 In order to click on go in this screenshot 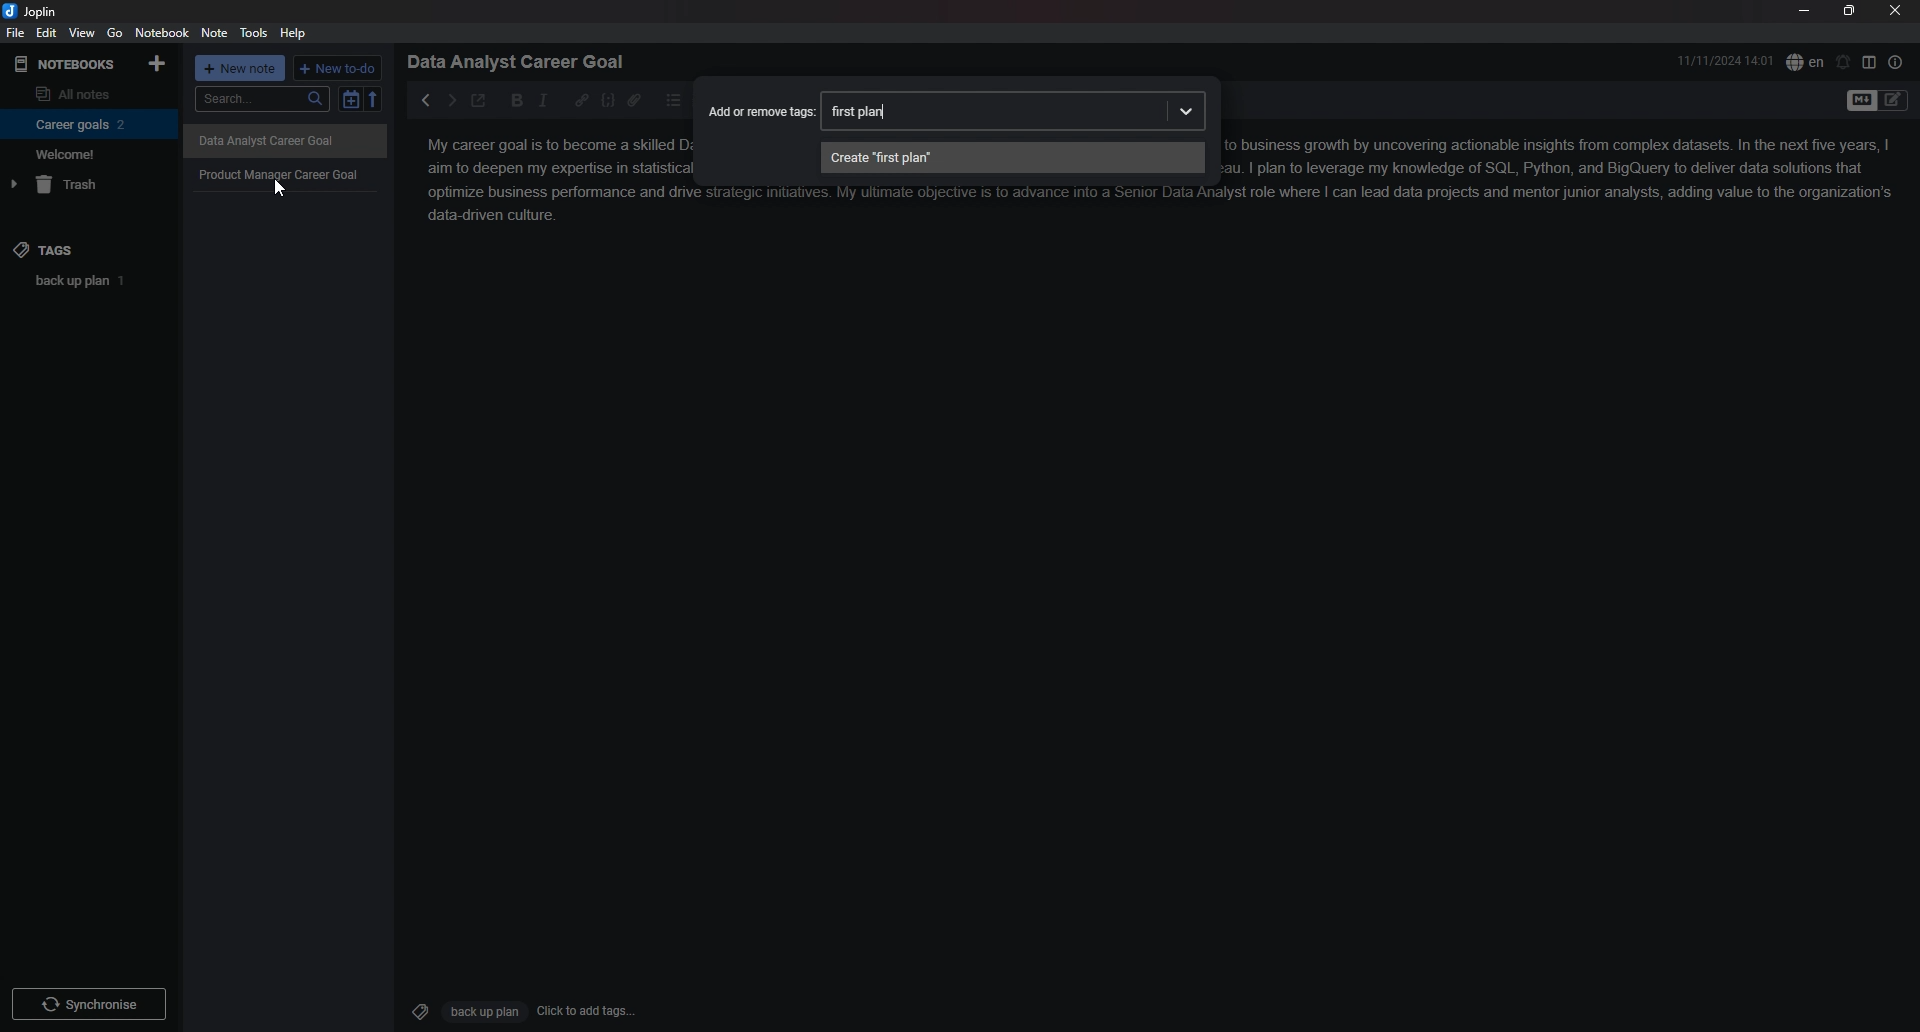, I will do `click(115, 33)`.